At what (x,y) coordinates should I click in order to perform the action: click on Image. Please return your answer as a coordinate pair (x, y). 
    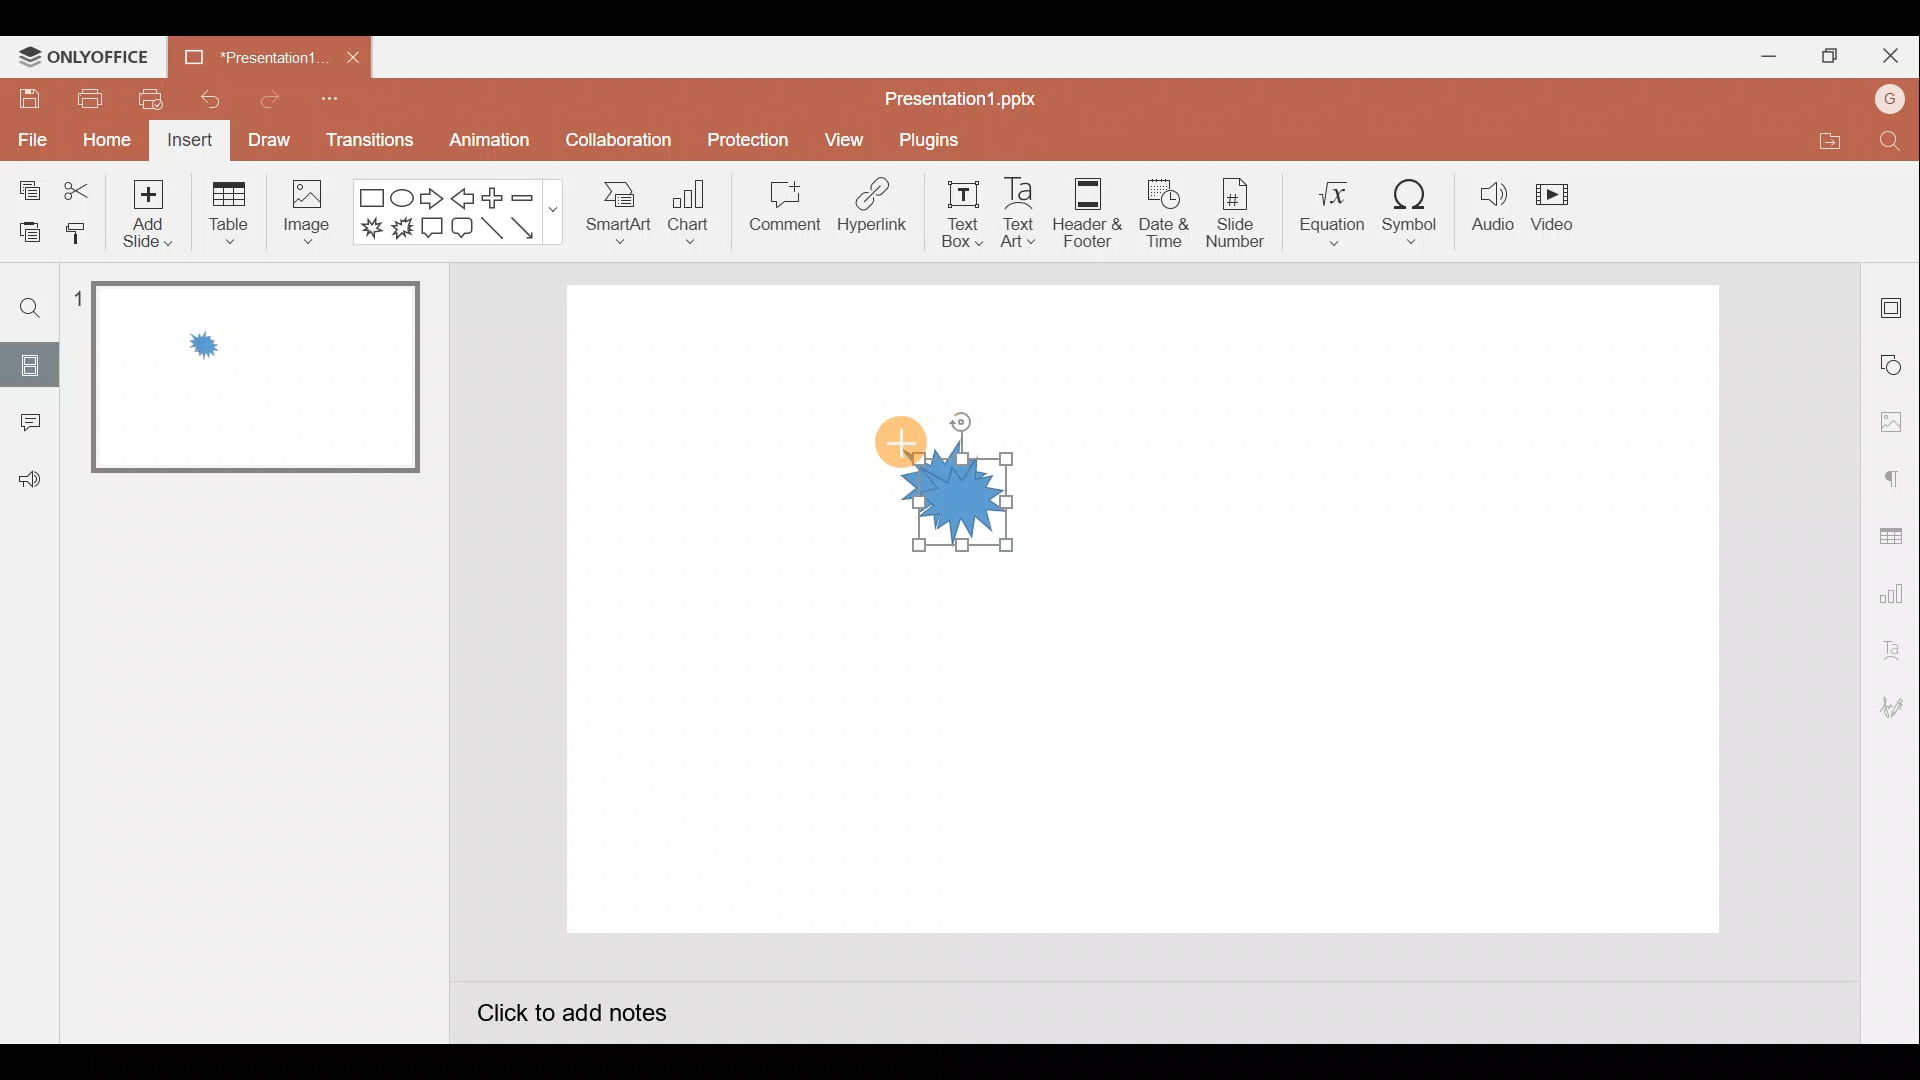
    Looking at the image, I should click on (313, 214).